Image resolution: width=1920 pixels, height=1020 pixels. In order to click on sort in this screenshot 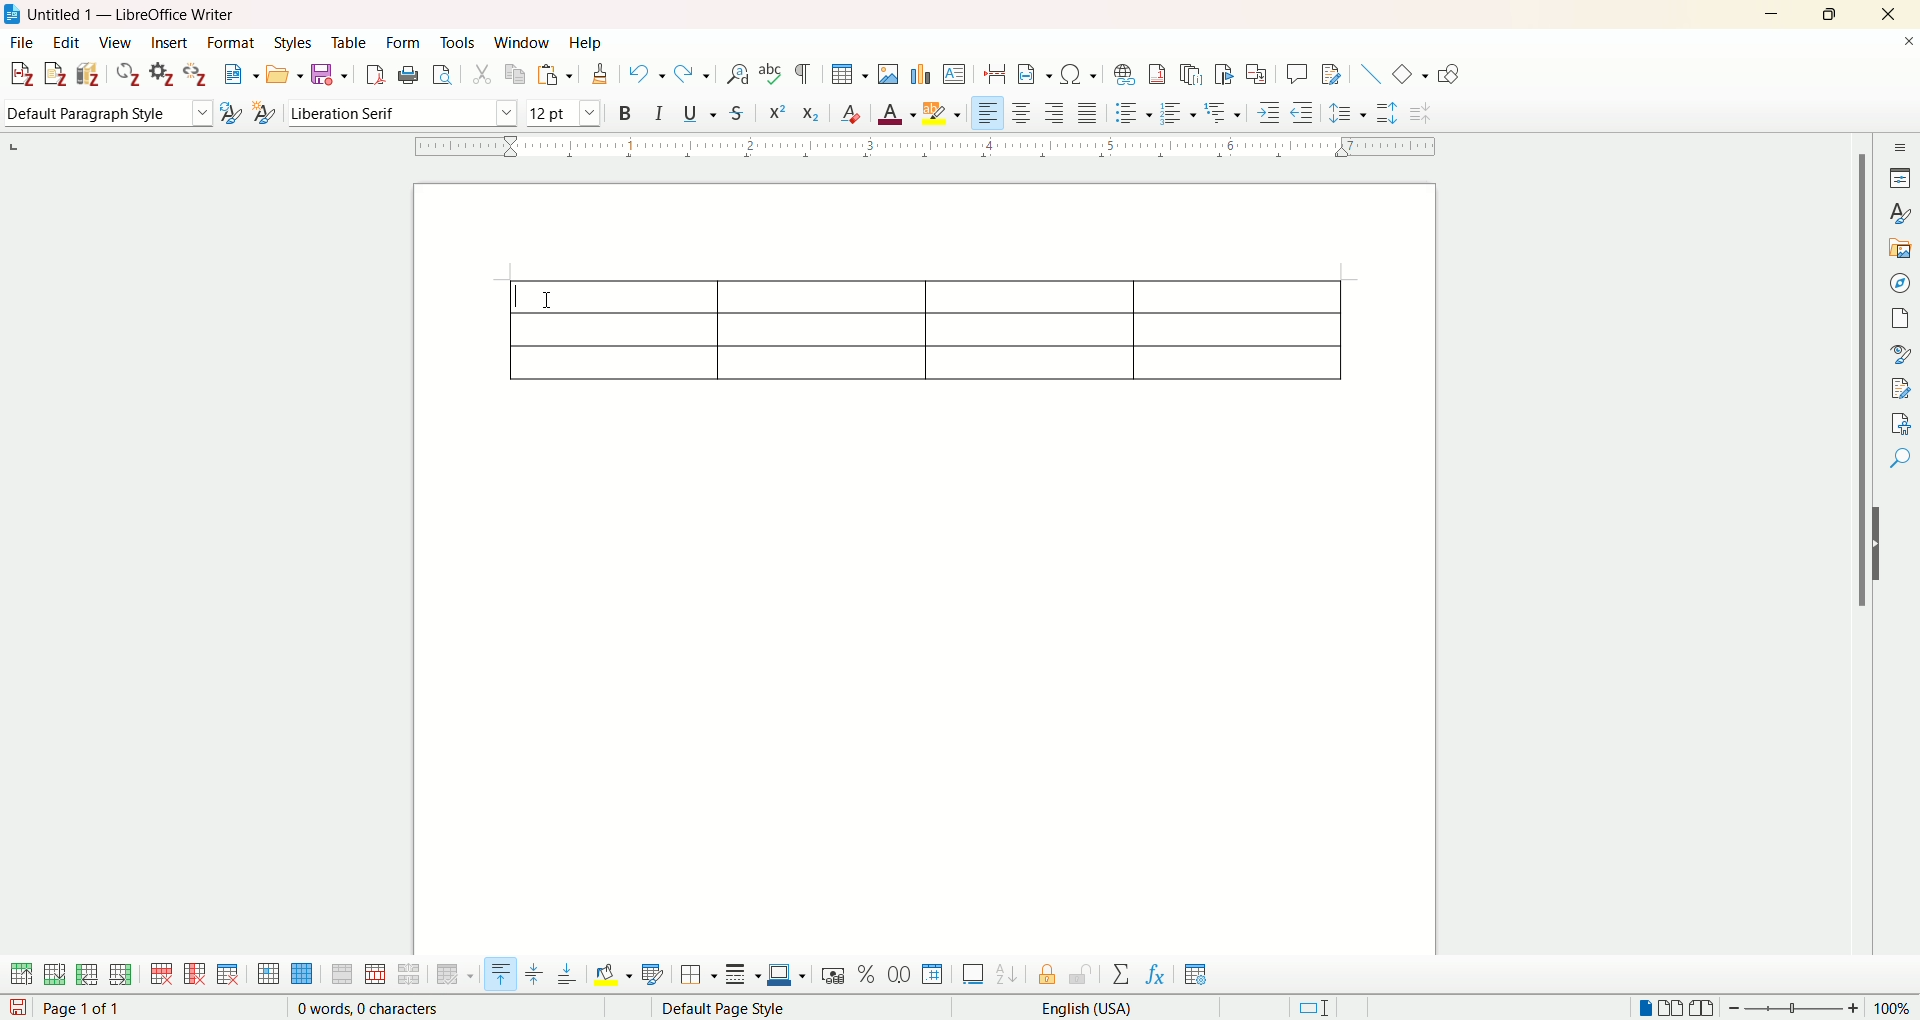, I will do `click(1009, 973)`.